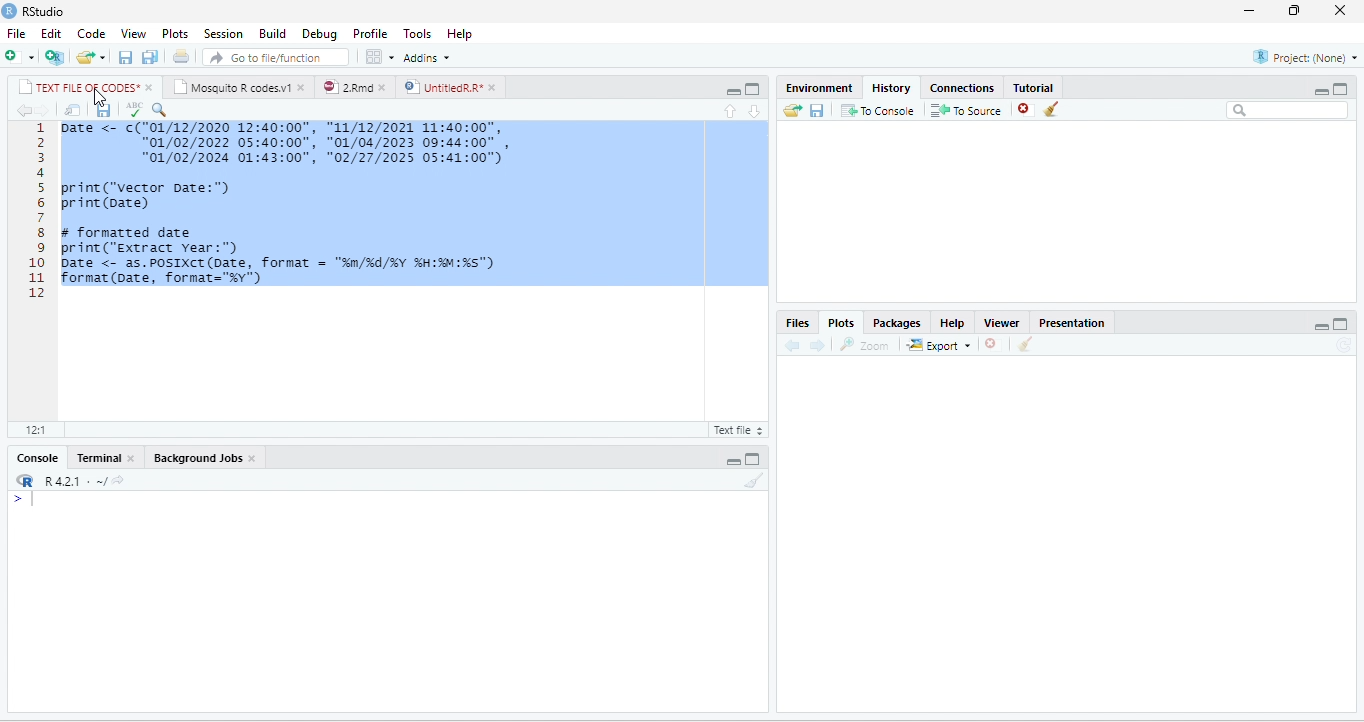 The height and width of the screenshot is (722, 1364). What do you see at coordinates (224, 33) in the screenshot?
I see `Session` at bounding box center [224, 33].